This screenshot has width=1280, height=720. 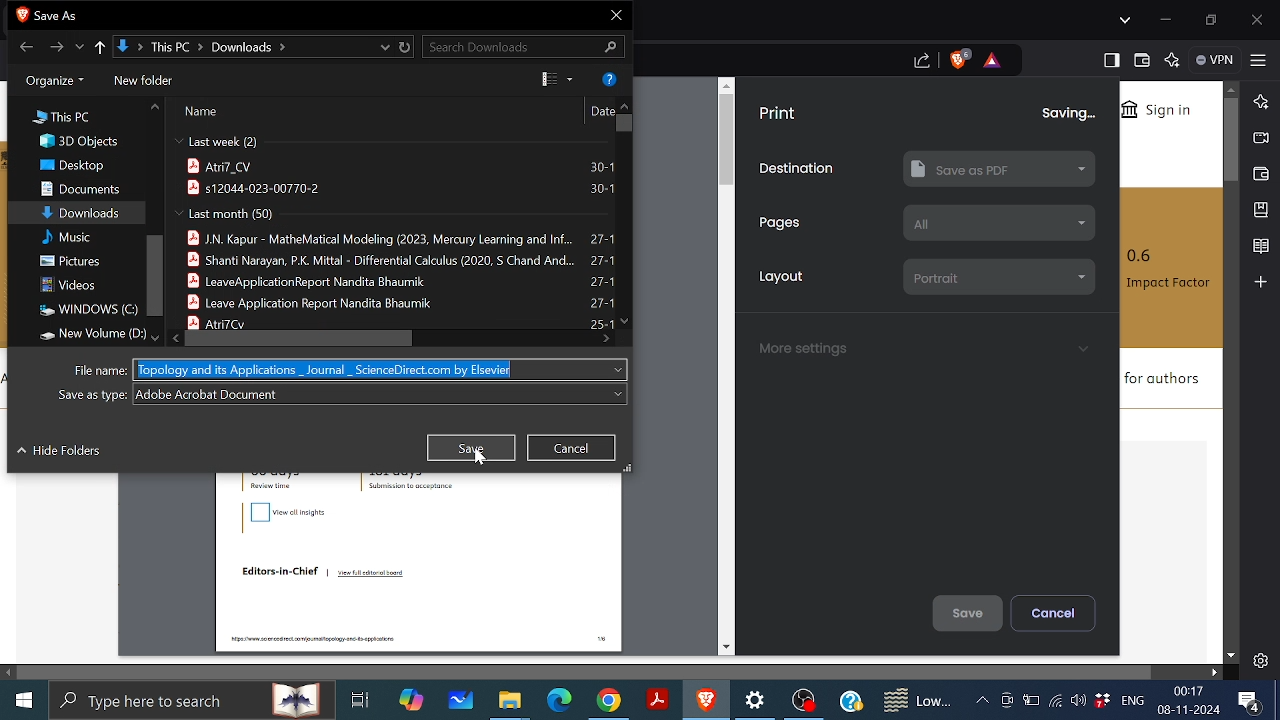 I want to click on portrait, so click(x=997, y=276).